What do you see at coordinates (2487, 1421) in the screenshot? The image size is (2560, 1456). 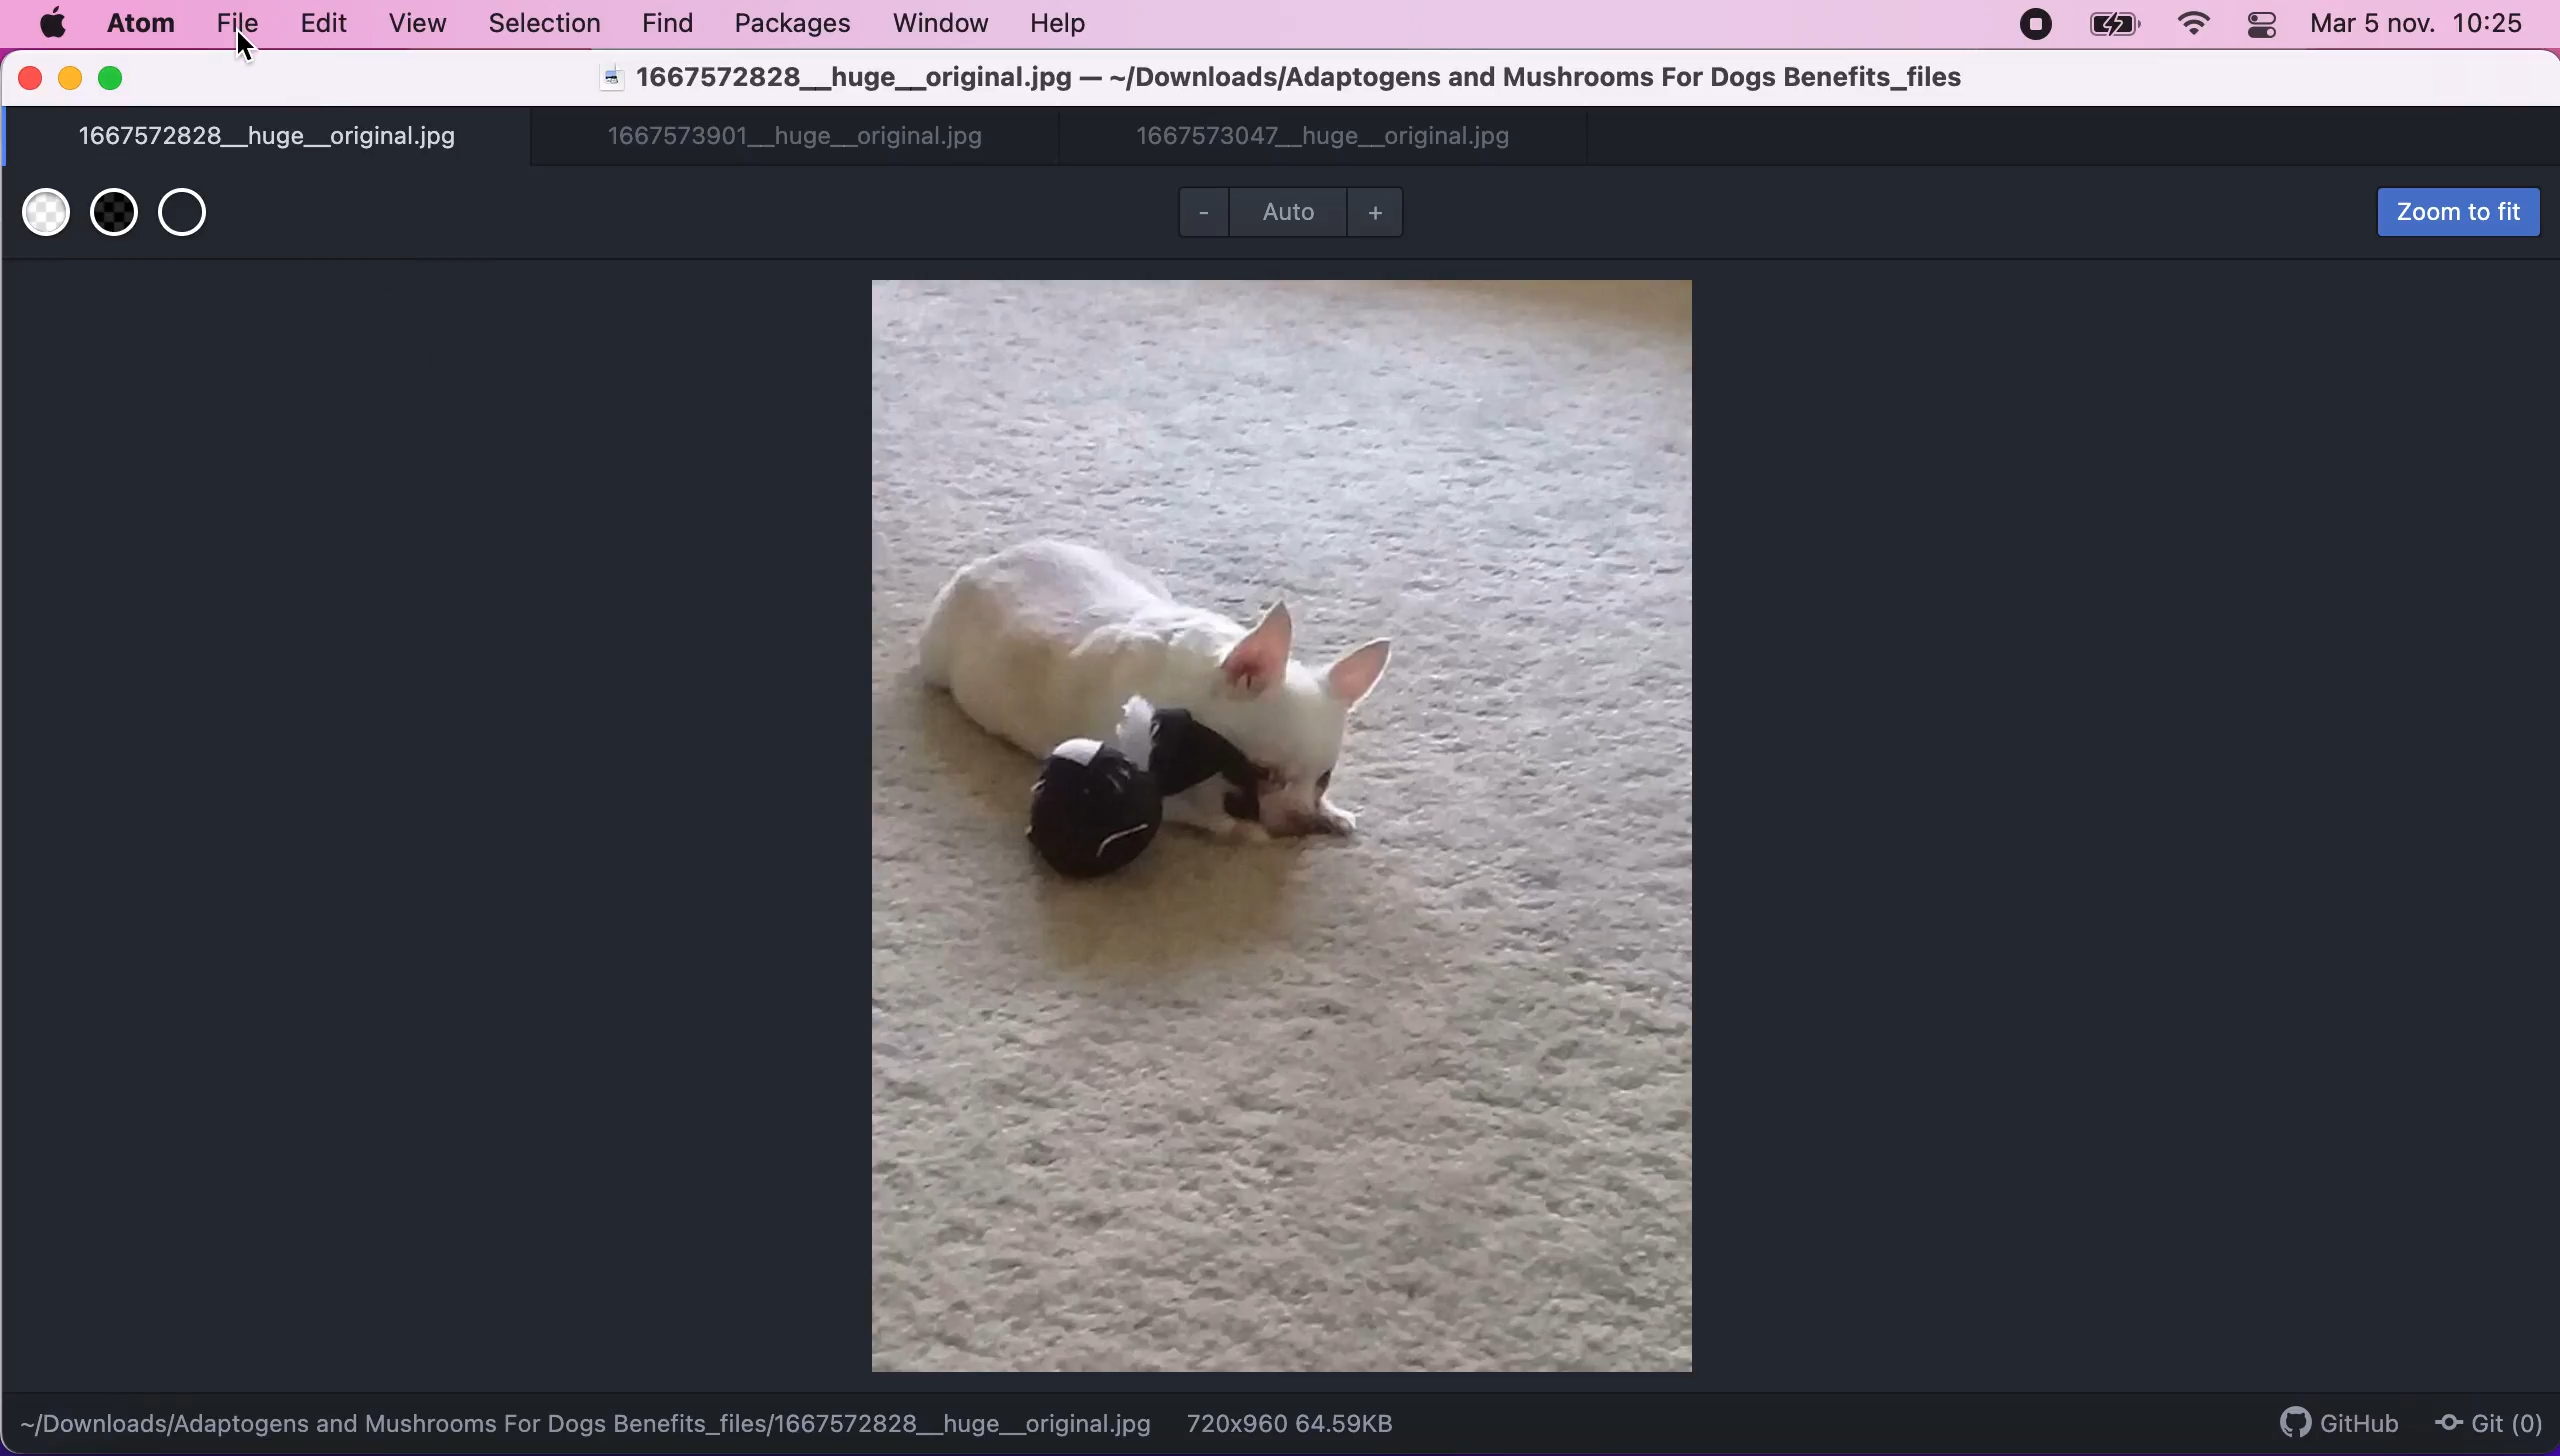 I see `Git (0)` at bounding box center [2487, 1421].